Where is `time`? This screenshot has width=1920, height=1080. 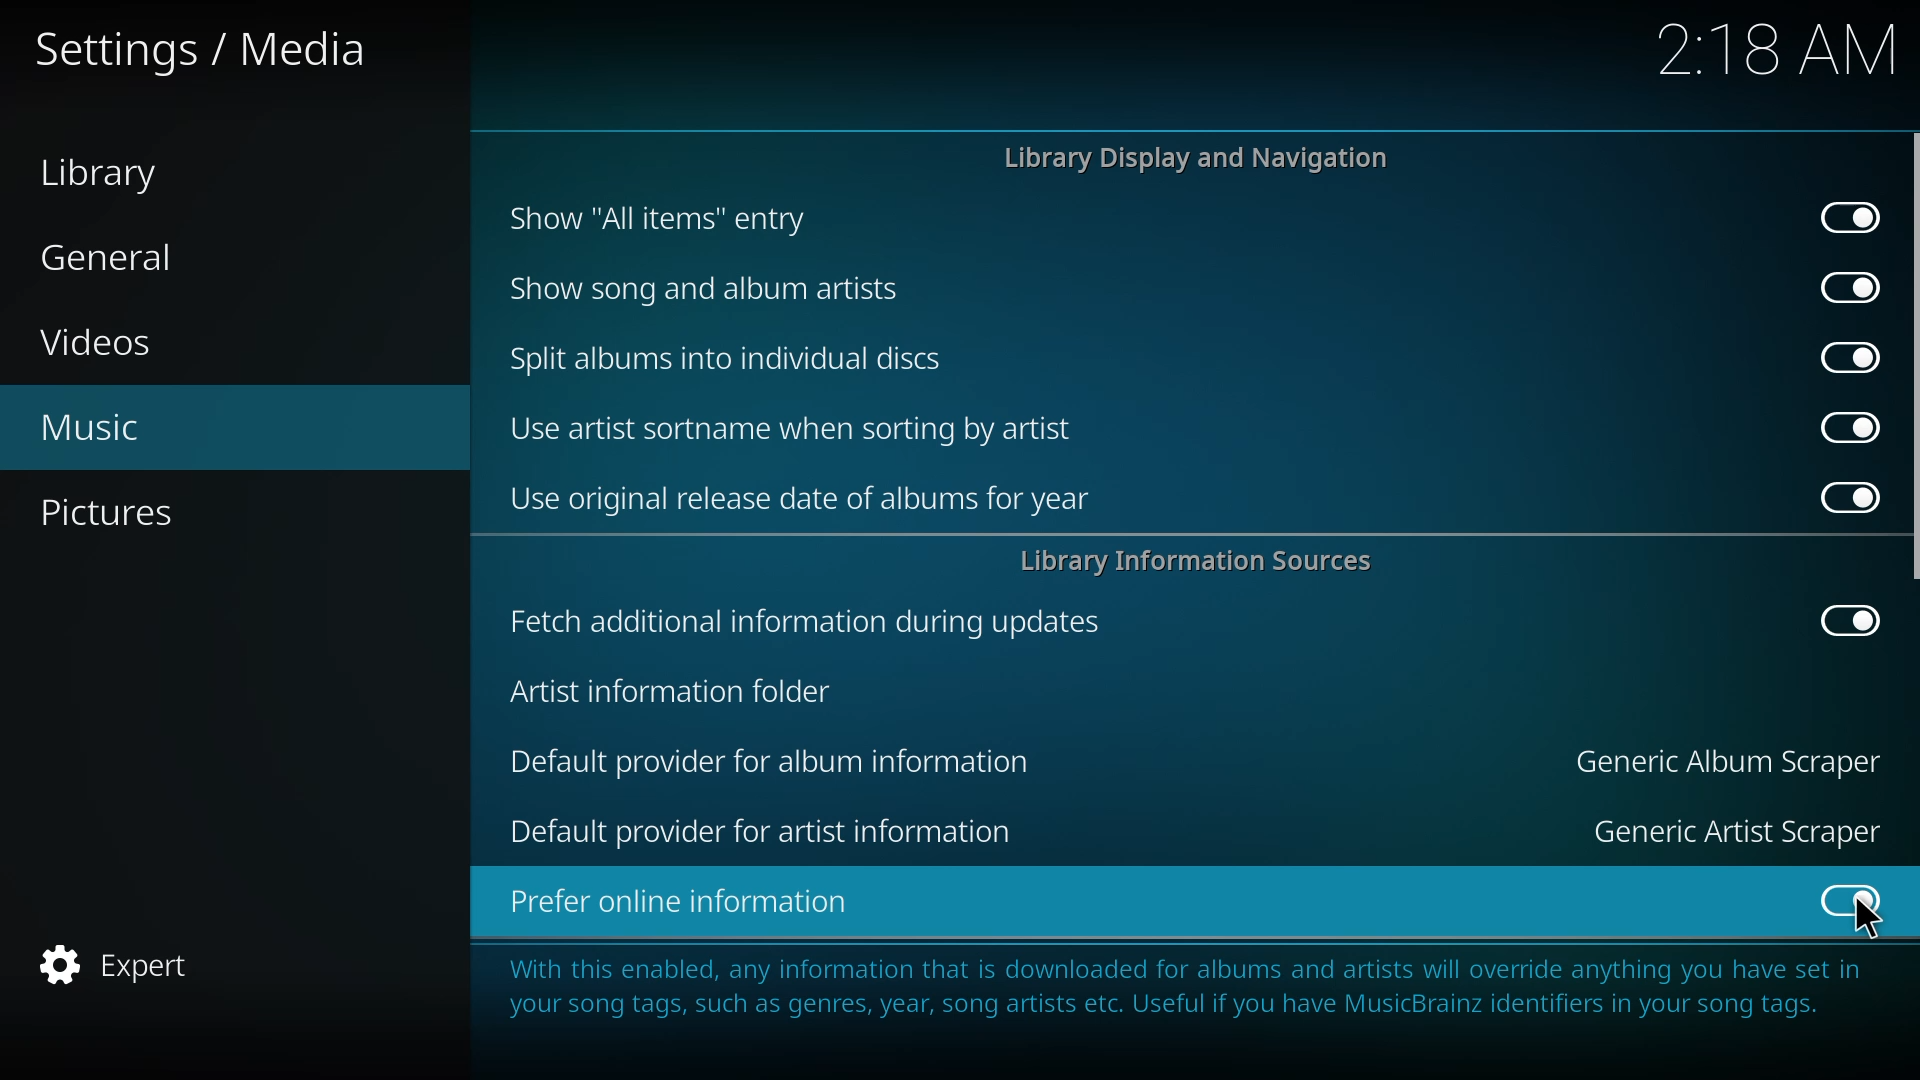 time is located at coordinates (1776, 50).